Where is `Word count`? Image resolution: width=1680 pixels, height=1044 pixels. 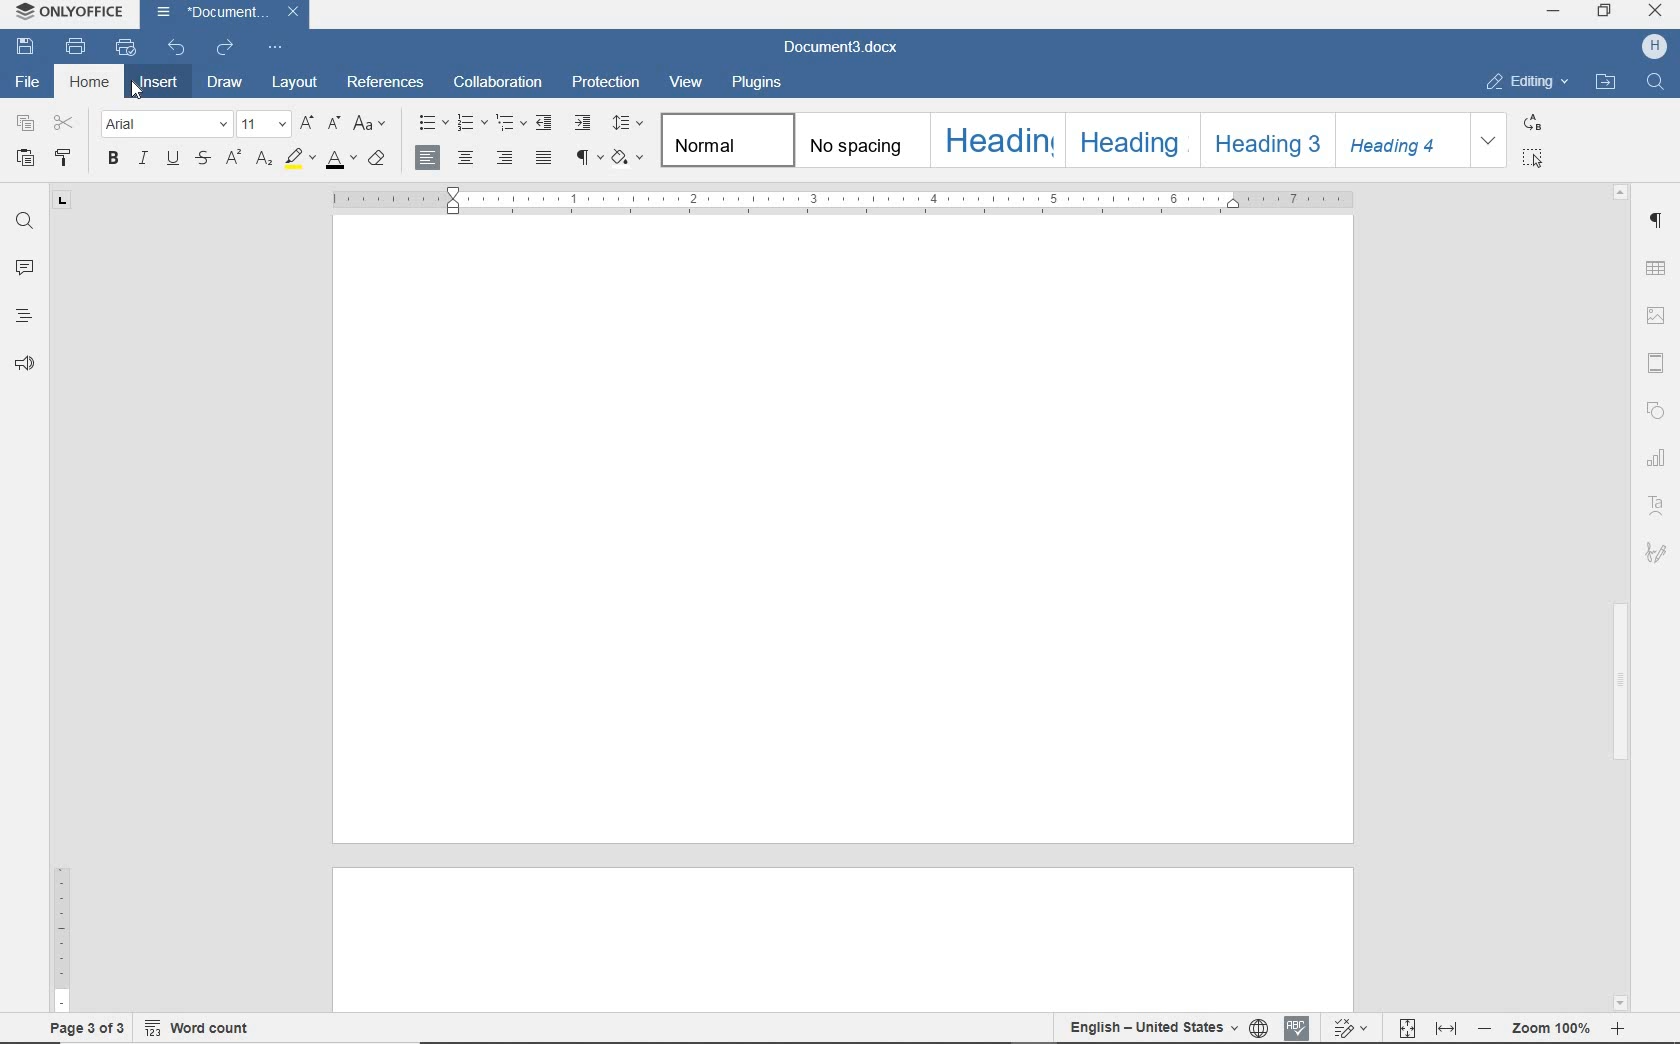 Word count is located at coordinates (207, 1025).